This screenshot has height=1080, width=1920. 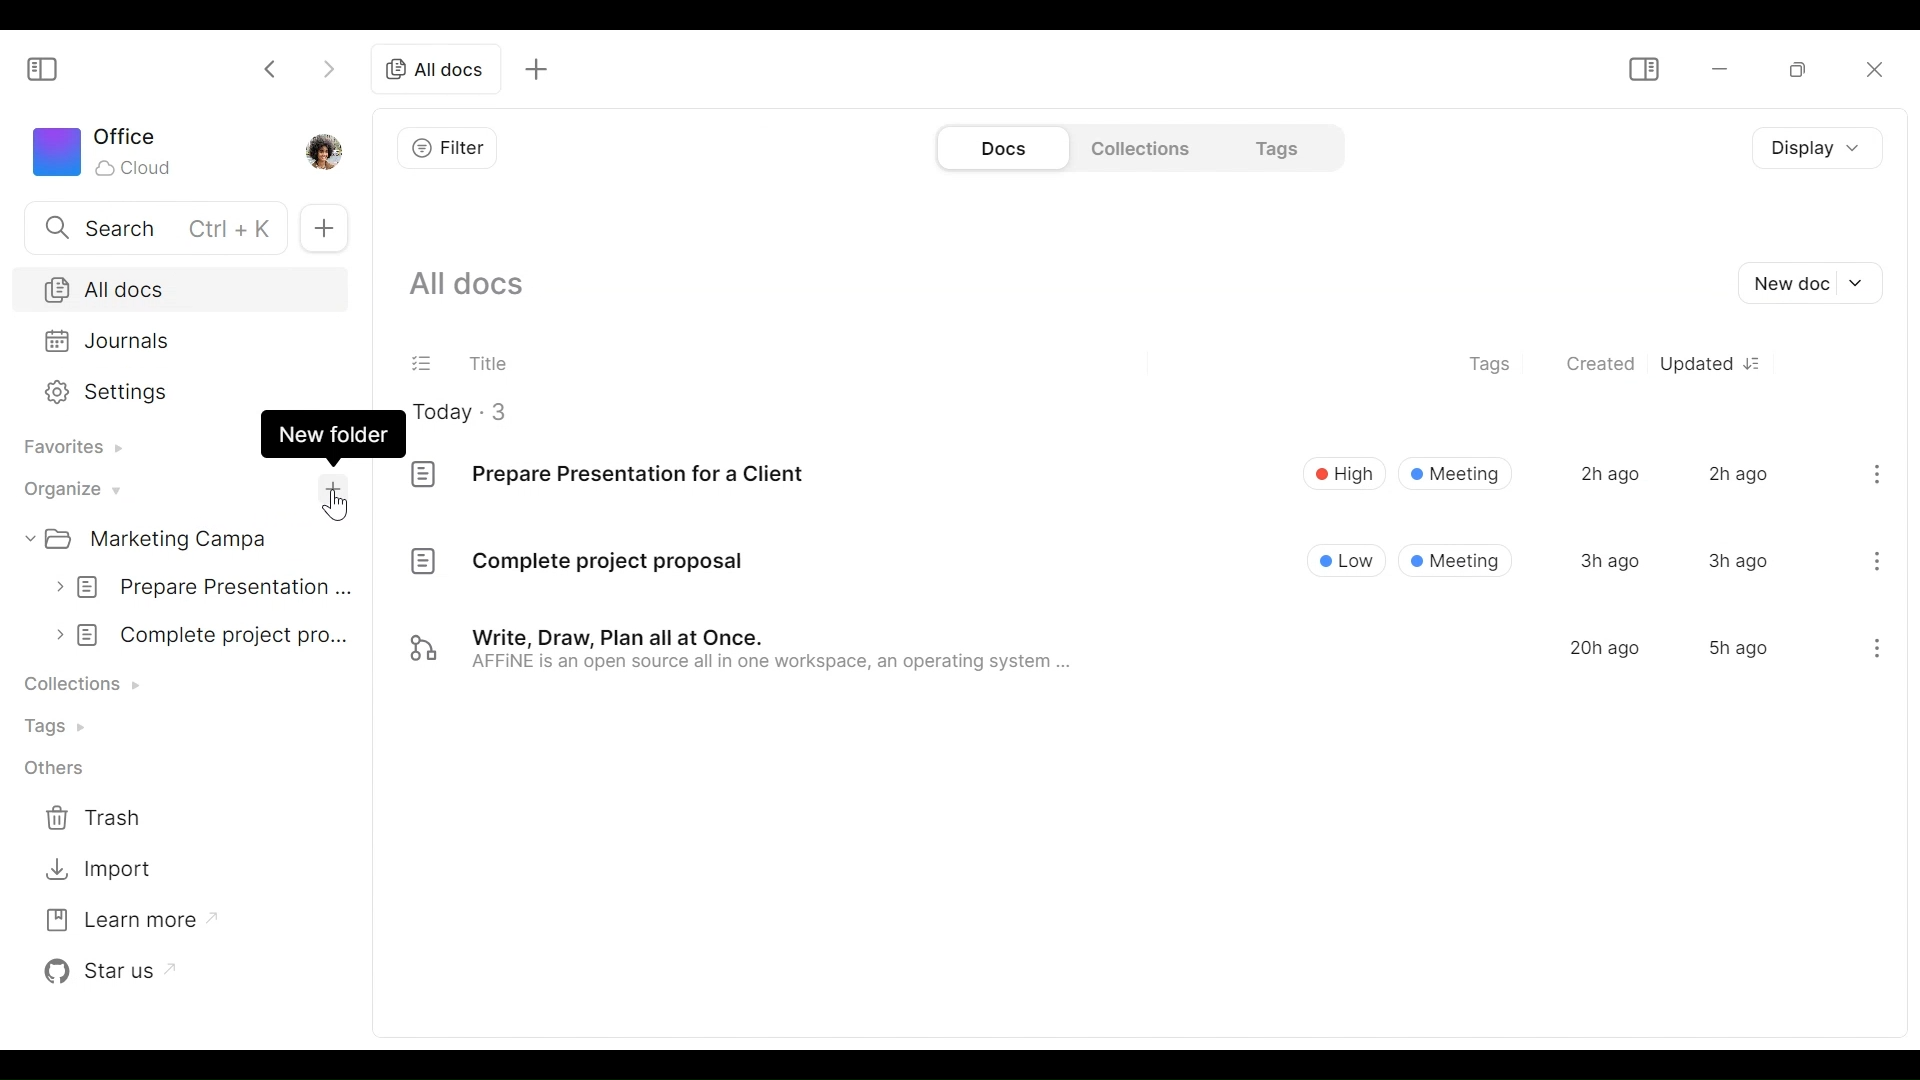 I want to click on Click to go forward, so click(x=323, y=70).